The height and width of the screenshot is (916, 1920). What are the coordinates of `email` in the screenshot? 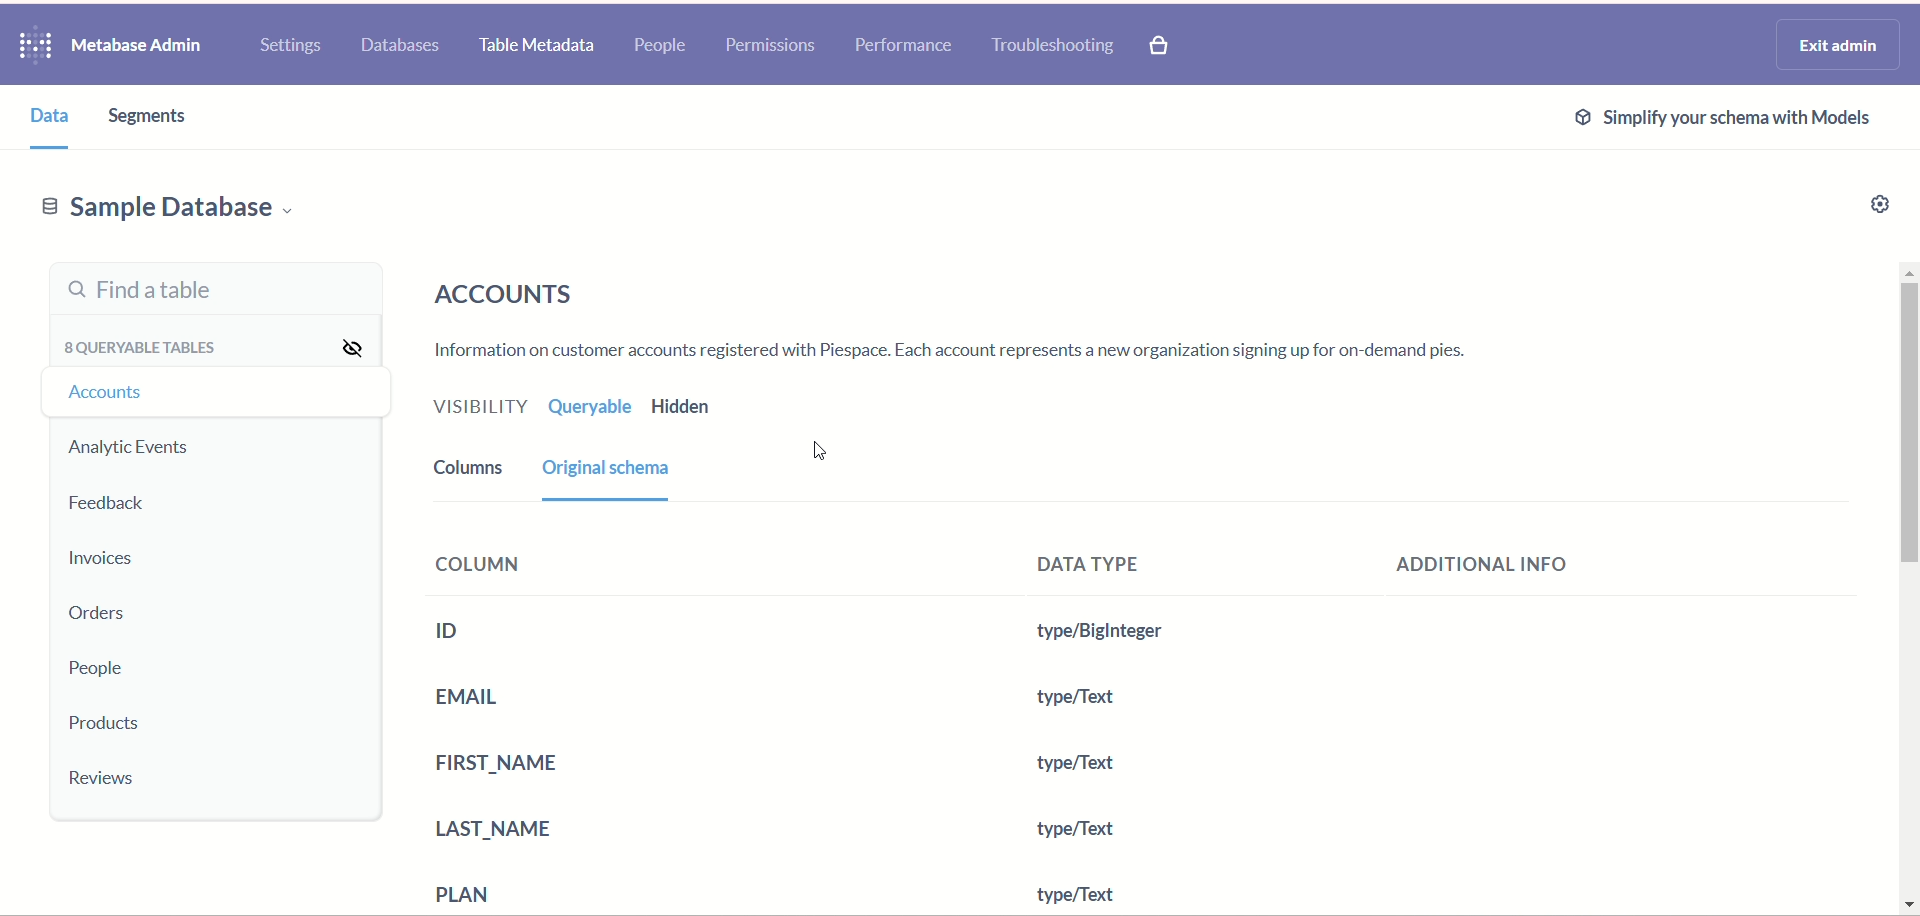 It's located at (465, 699).